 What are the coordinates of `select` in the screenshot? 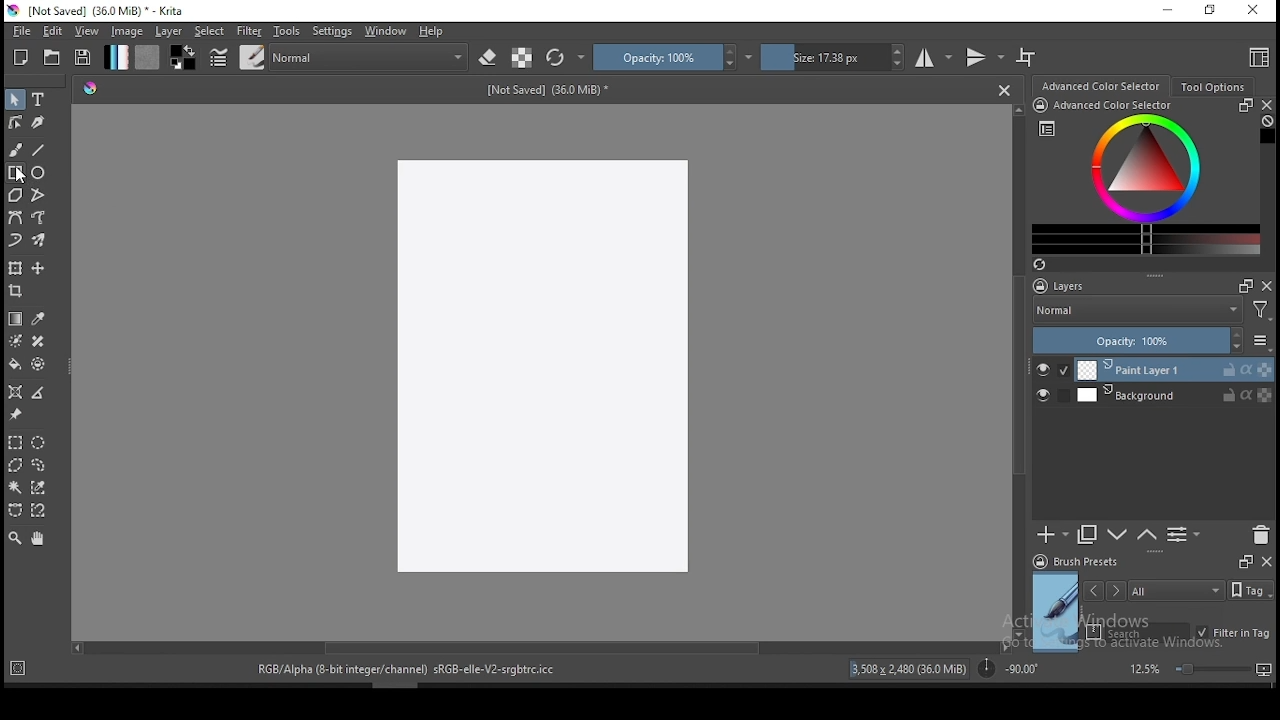 It's located at (210, 31).